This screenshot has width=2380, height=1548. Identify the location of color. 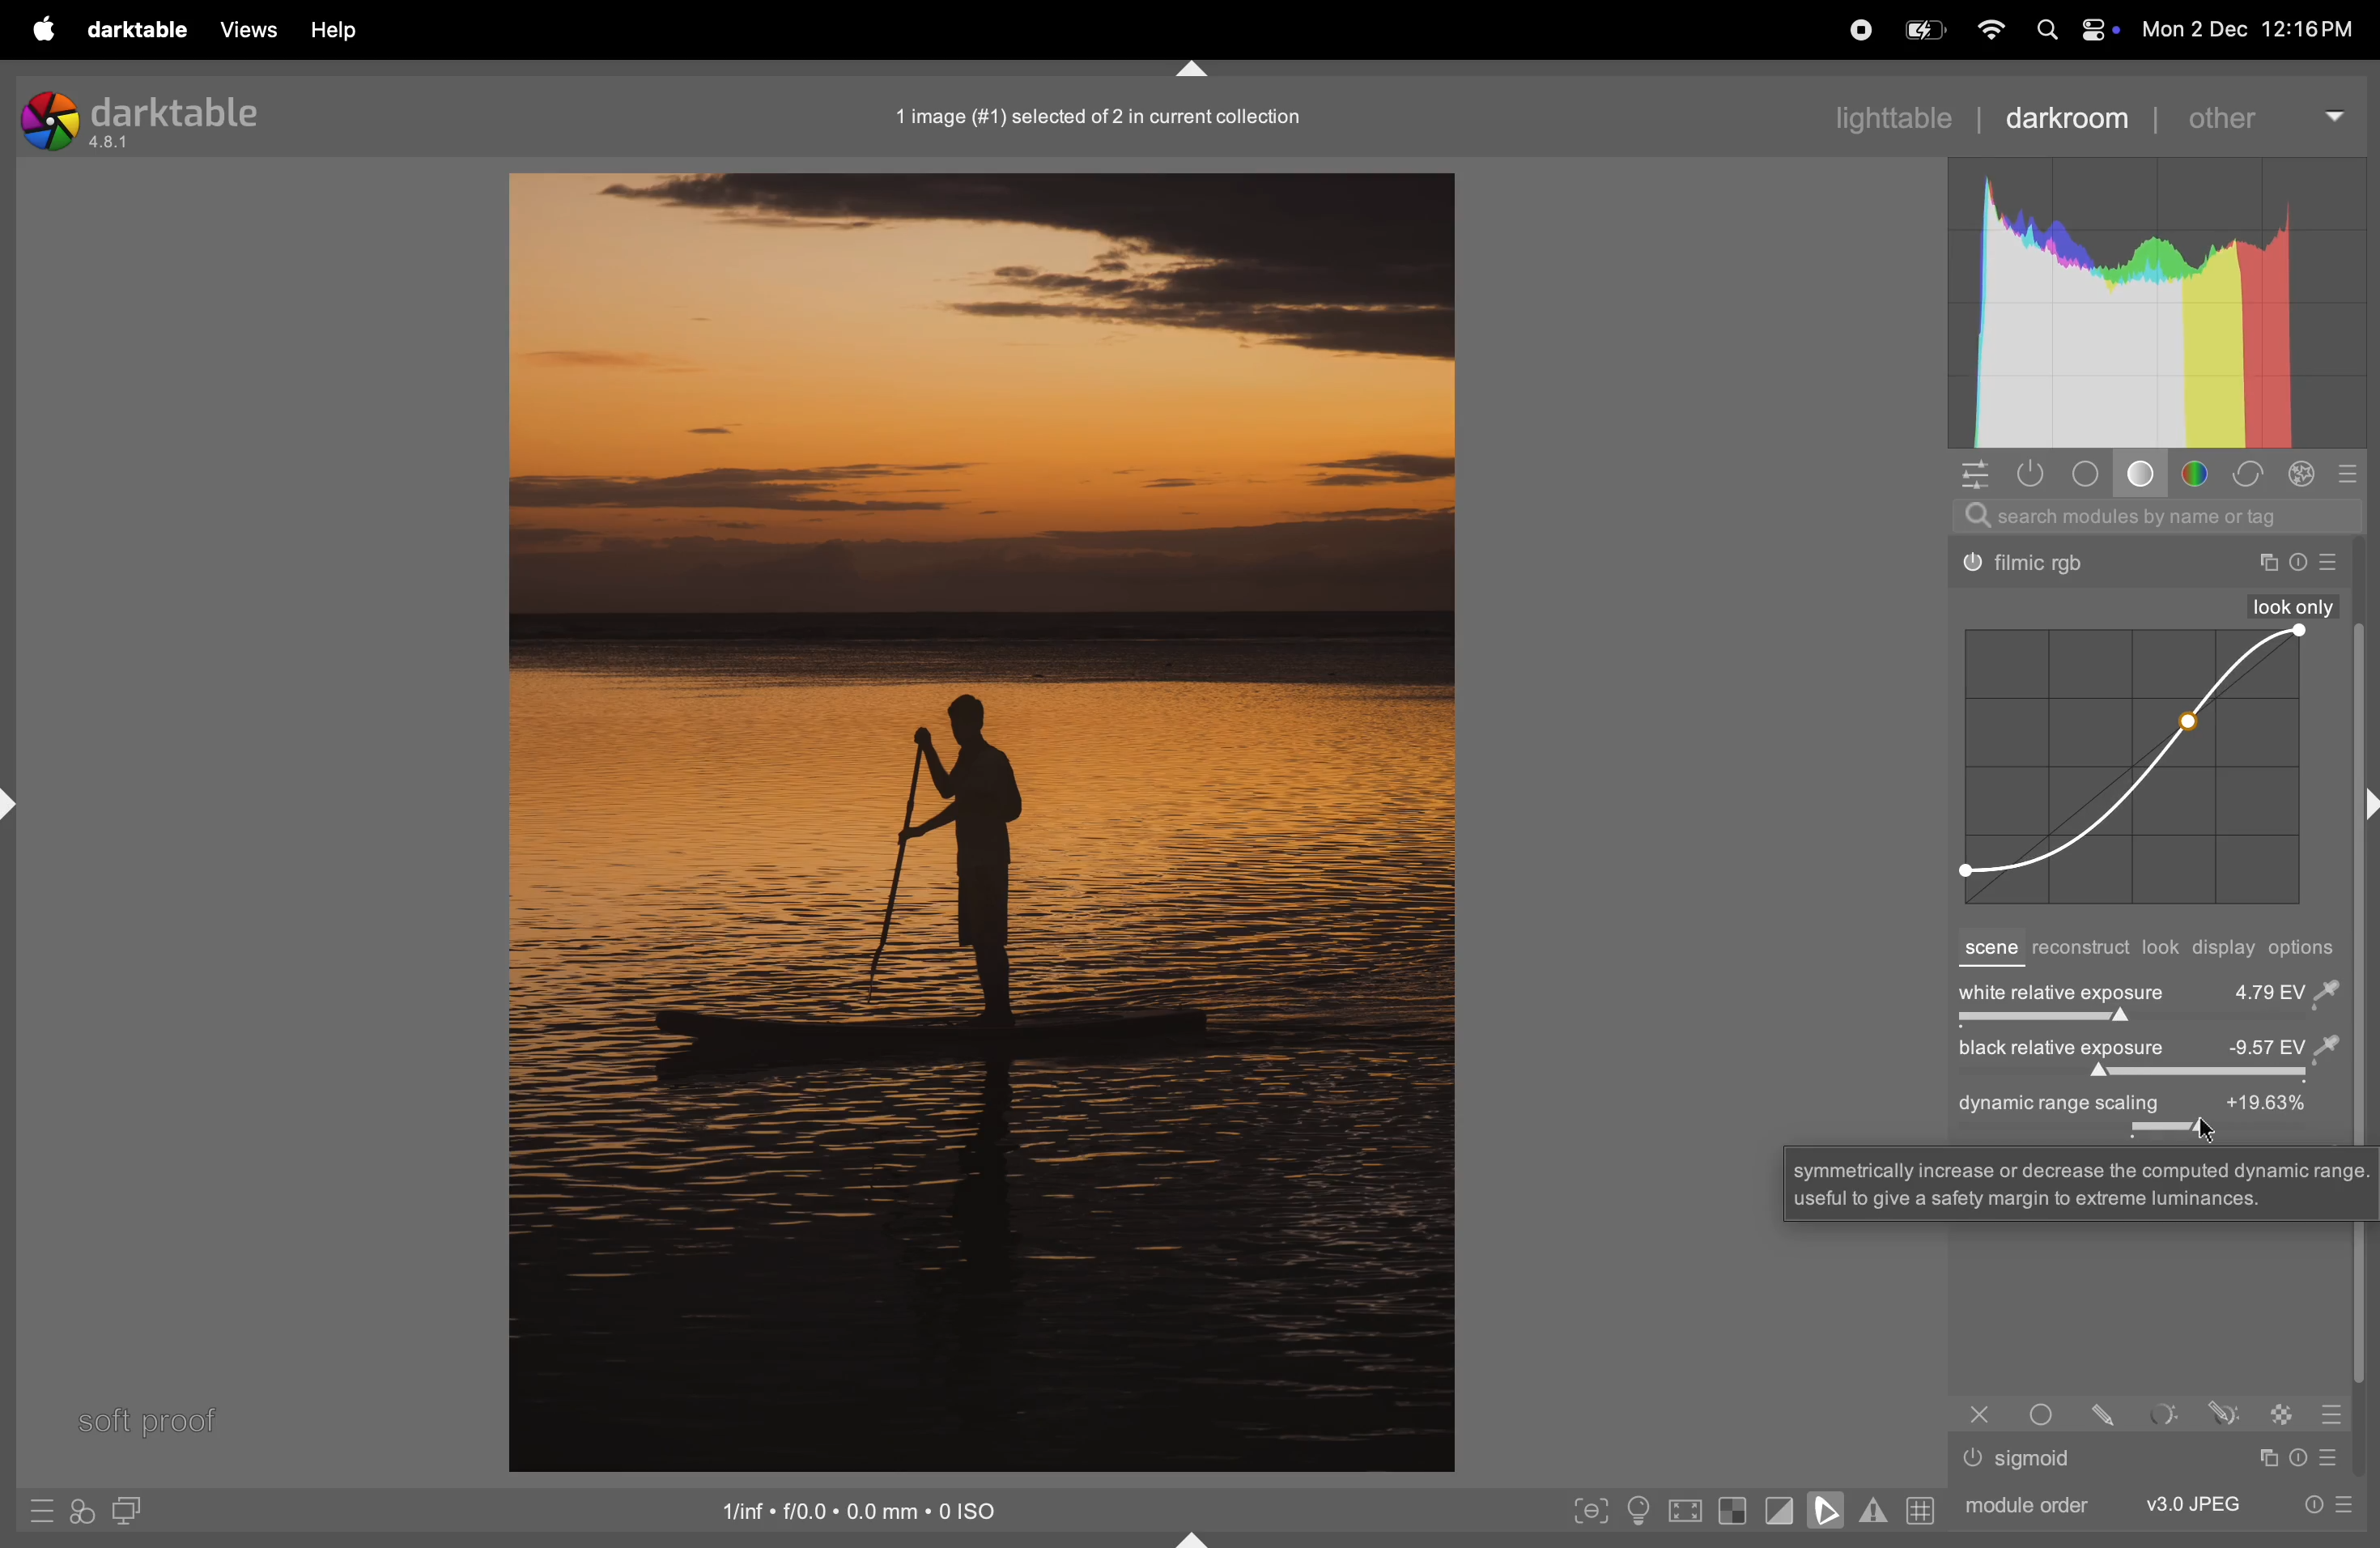
(2201, 474).